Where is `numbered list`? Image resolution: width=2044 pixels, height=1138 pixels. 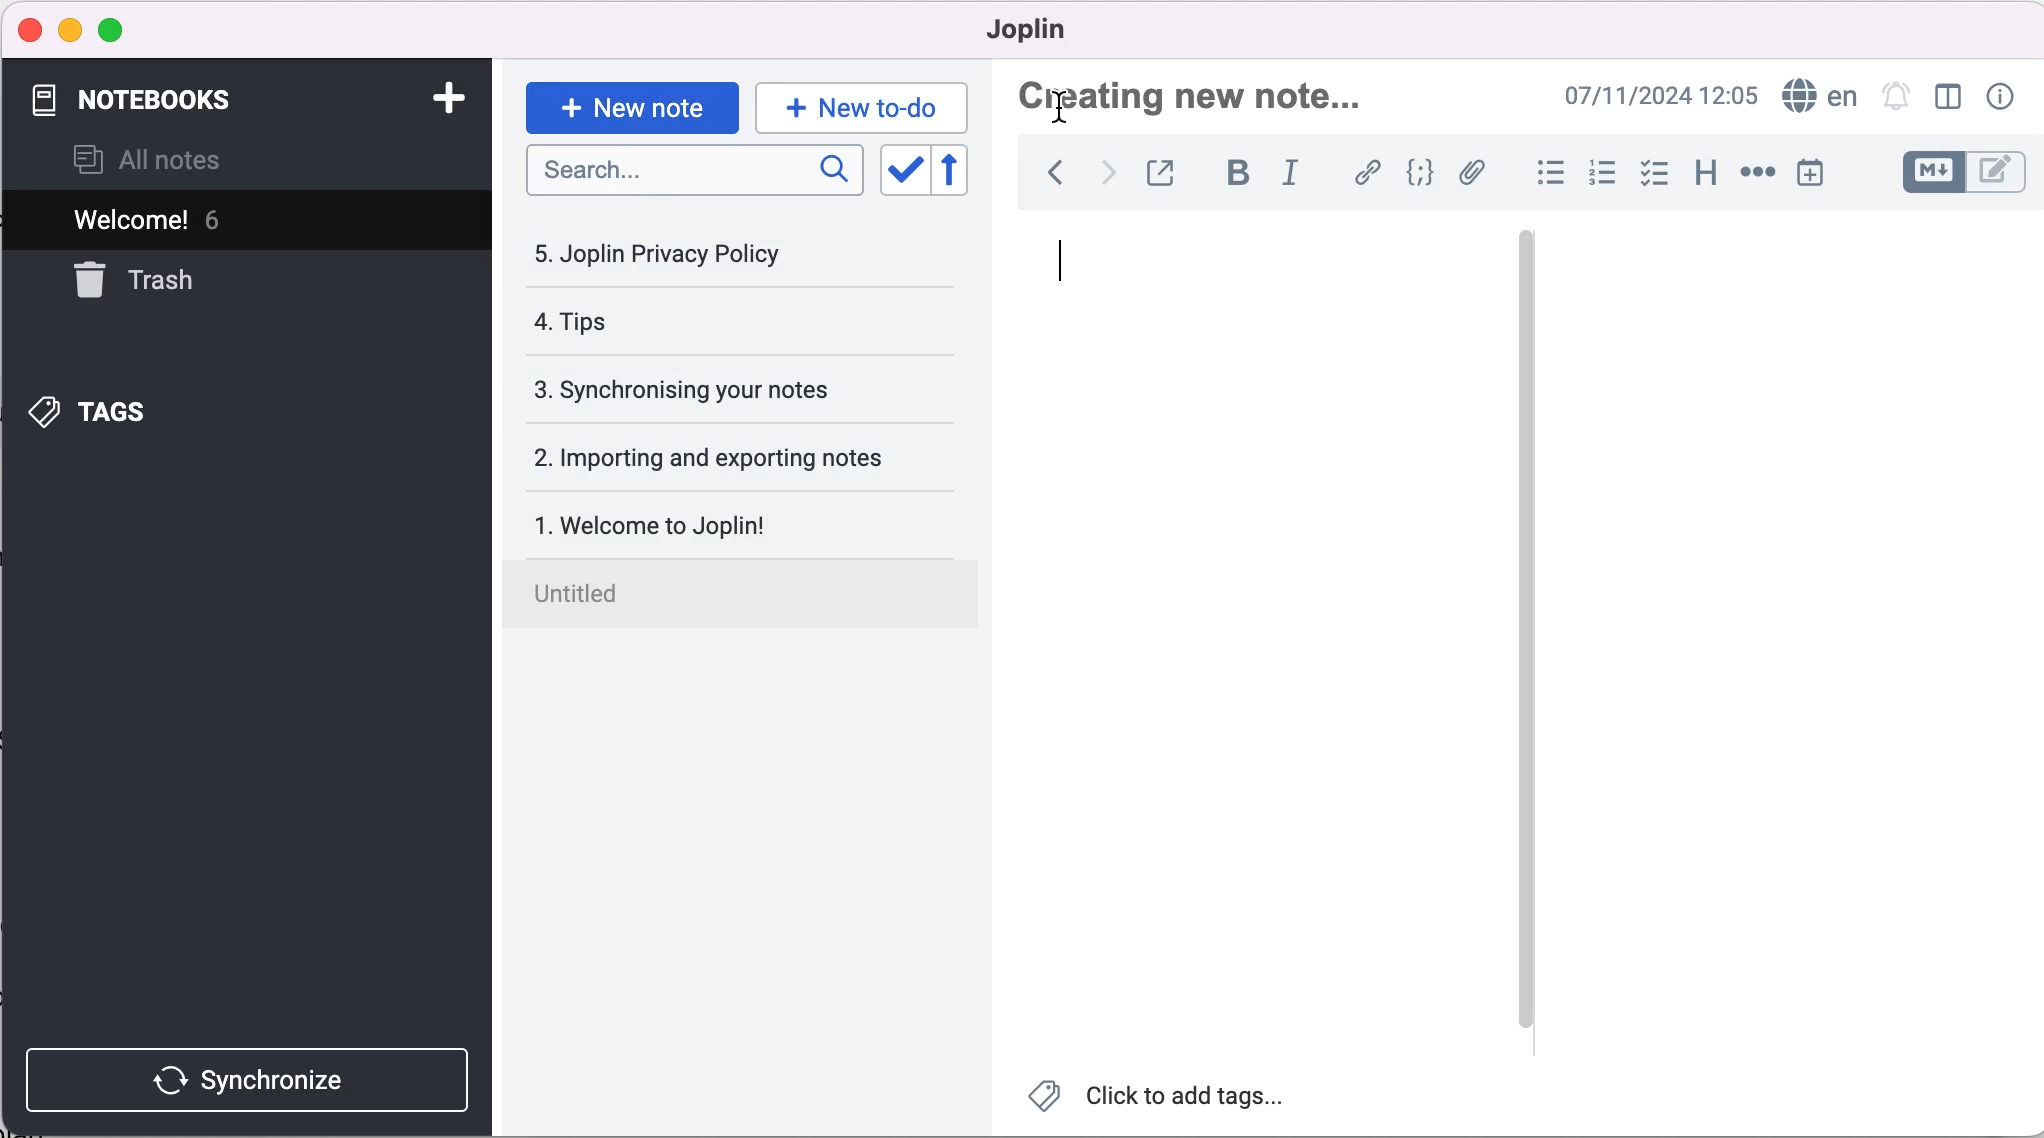 numbered list is located at coordinates (1596, 172).